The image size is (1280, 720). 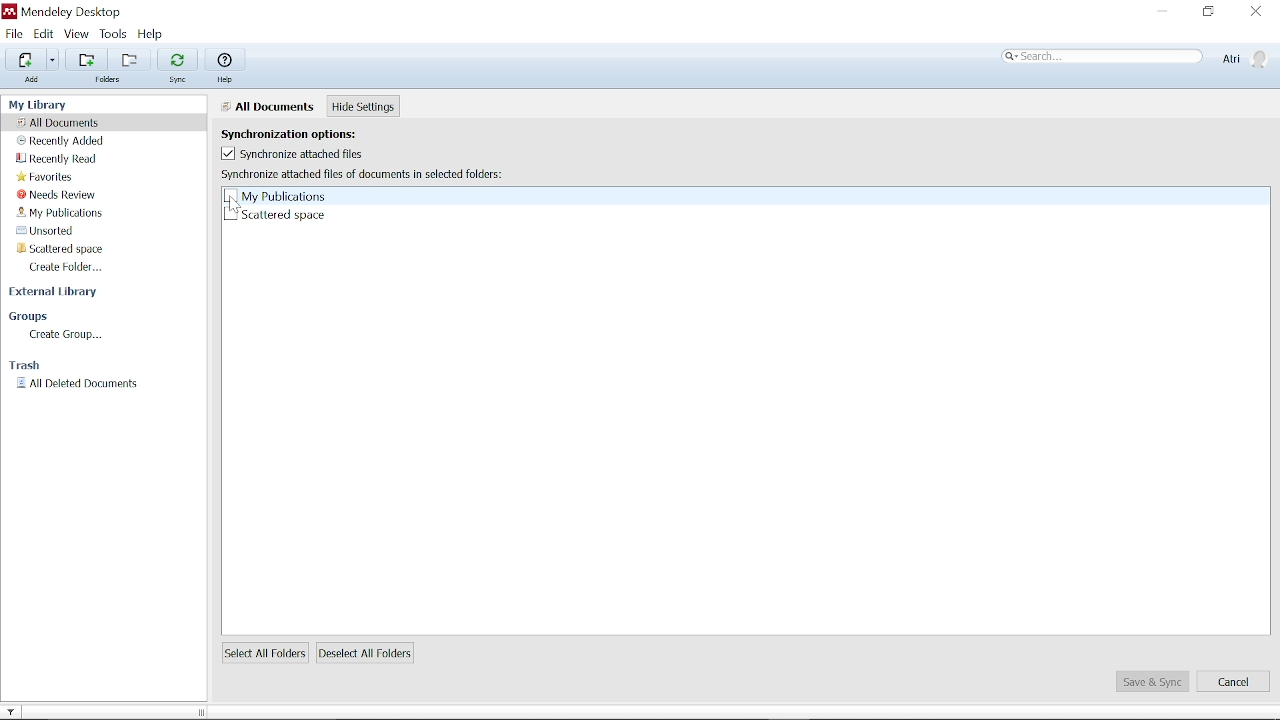 I want to click on Folder named "Scattered space", so click(x=273, y=215).